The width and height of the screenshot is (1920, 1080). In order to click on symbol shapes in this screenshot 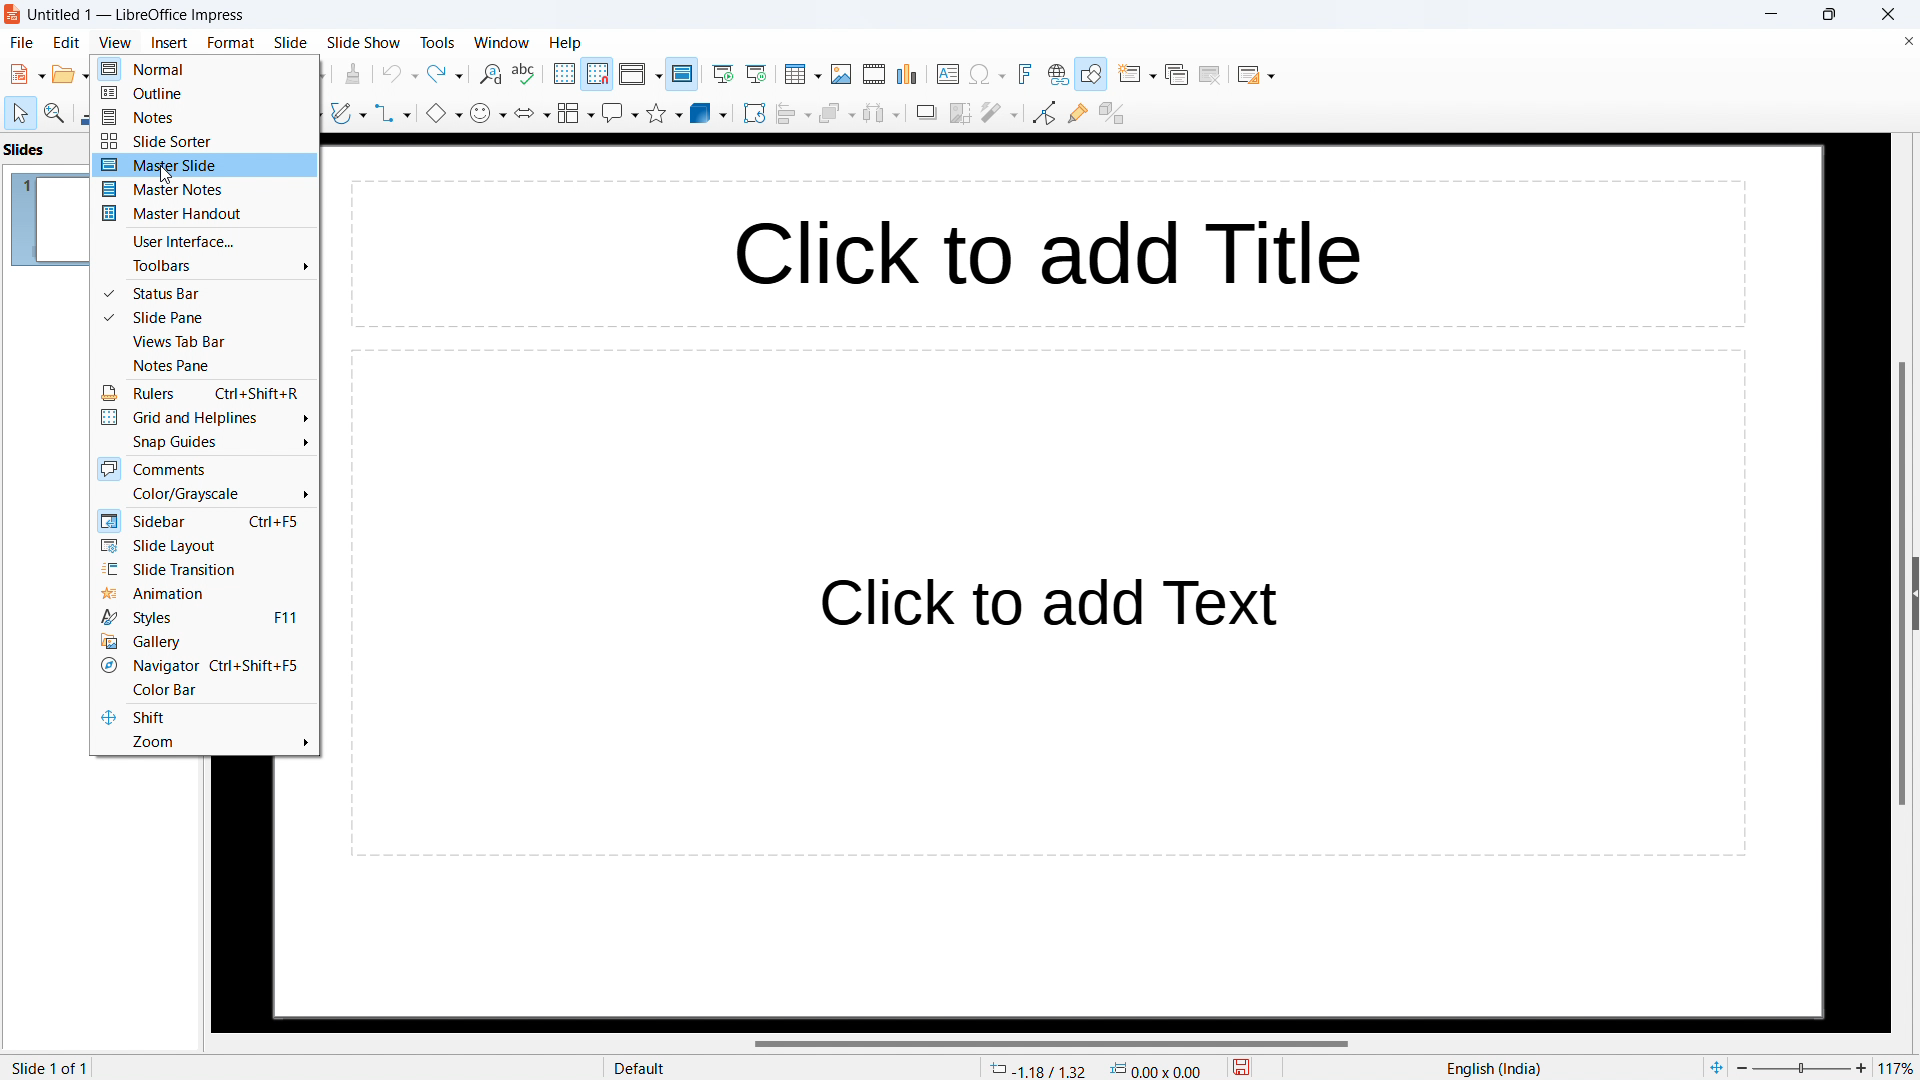, I will do `click(488, 113)`.